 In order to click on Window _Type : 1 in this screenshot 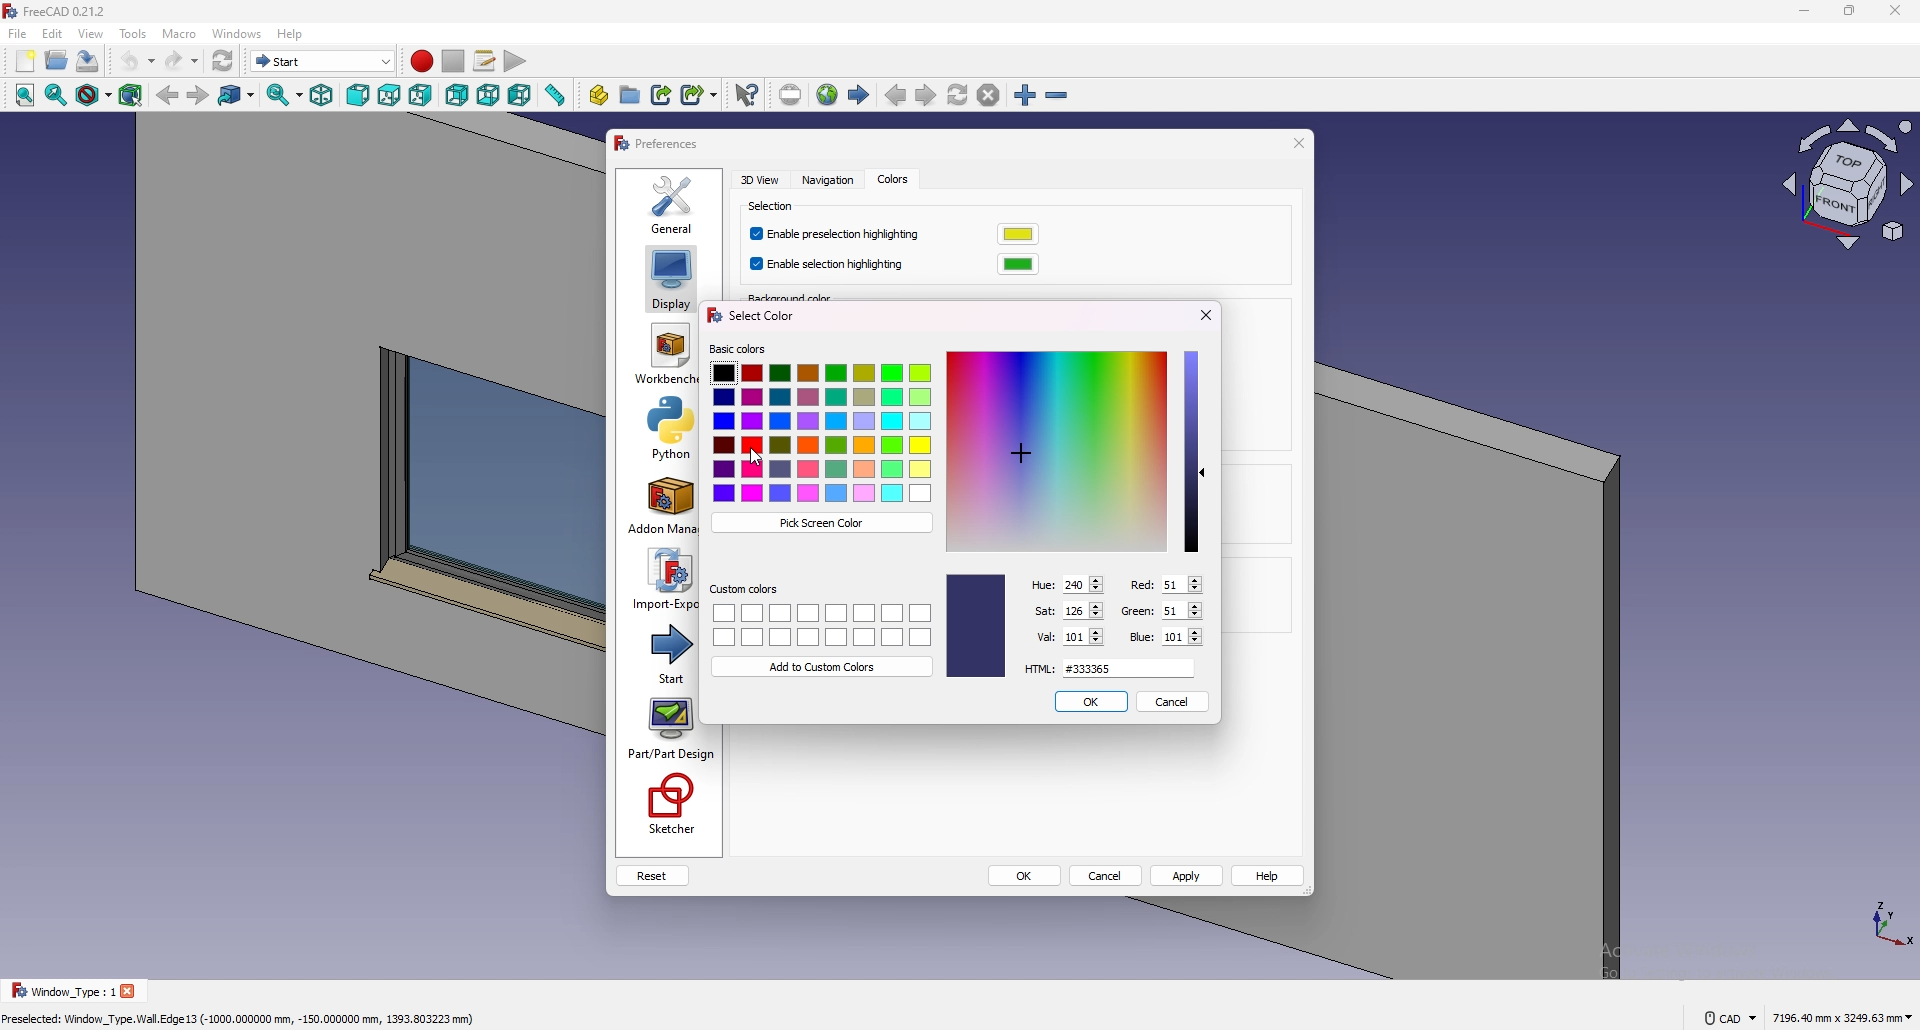, I will do `click(60, 991)`.